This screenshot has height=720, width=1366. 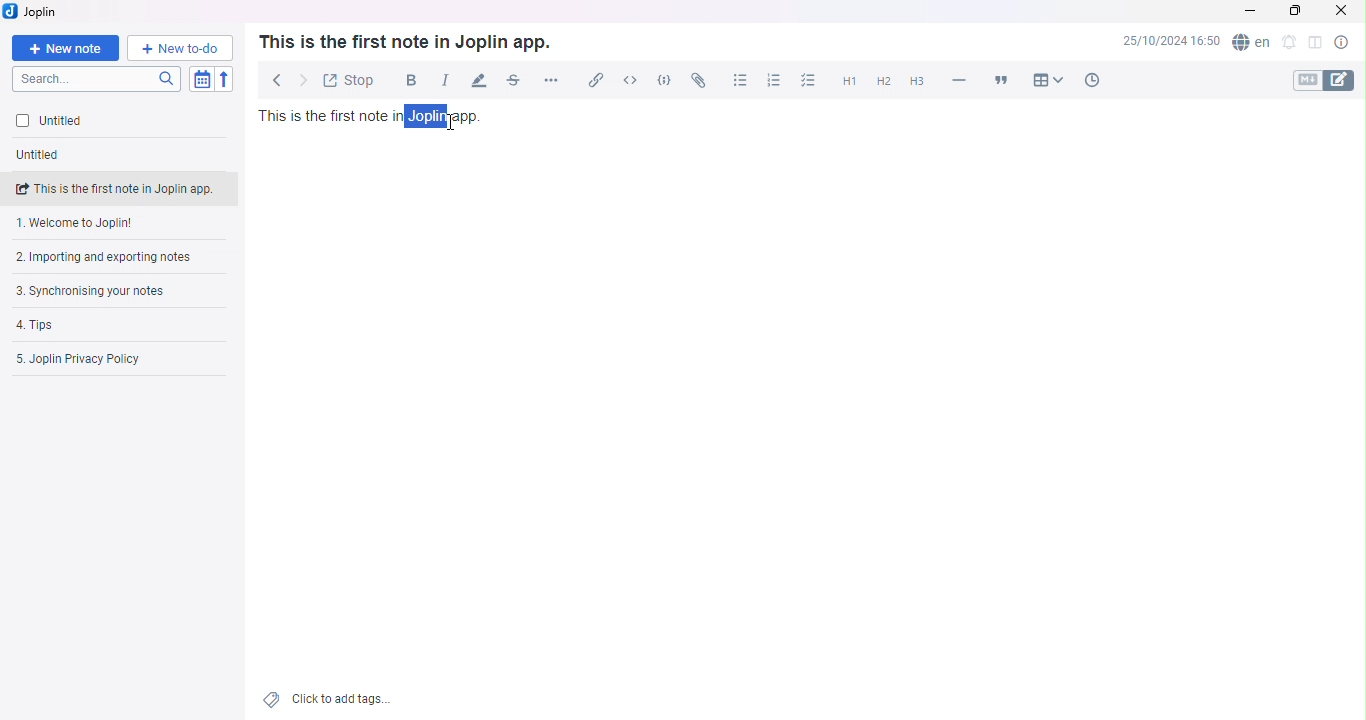 What do you see at coordinates (1312, 44) in the screenshot?
I see `Toggle editor layout` at bounding box center [1312, 44].